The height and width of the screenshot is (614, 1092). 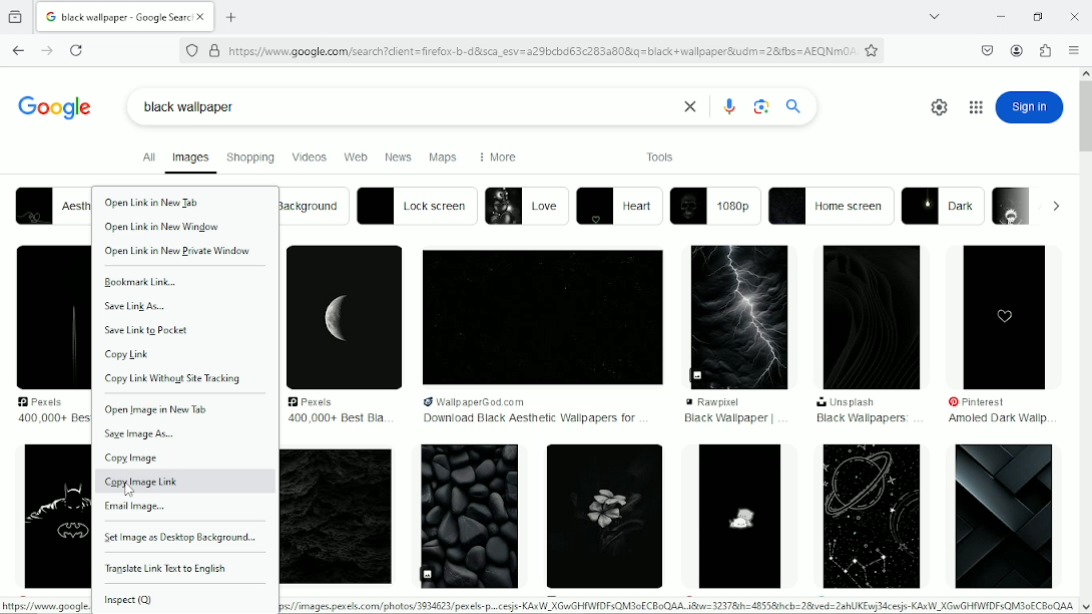 I want to click on save link to pocket, so click(x=150, y=331).